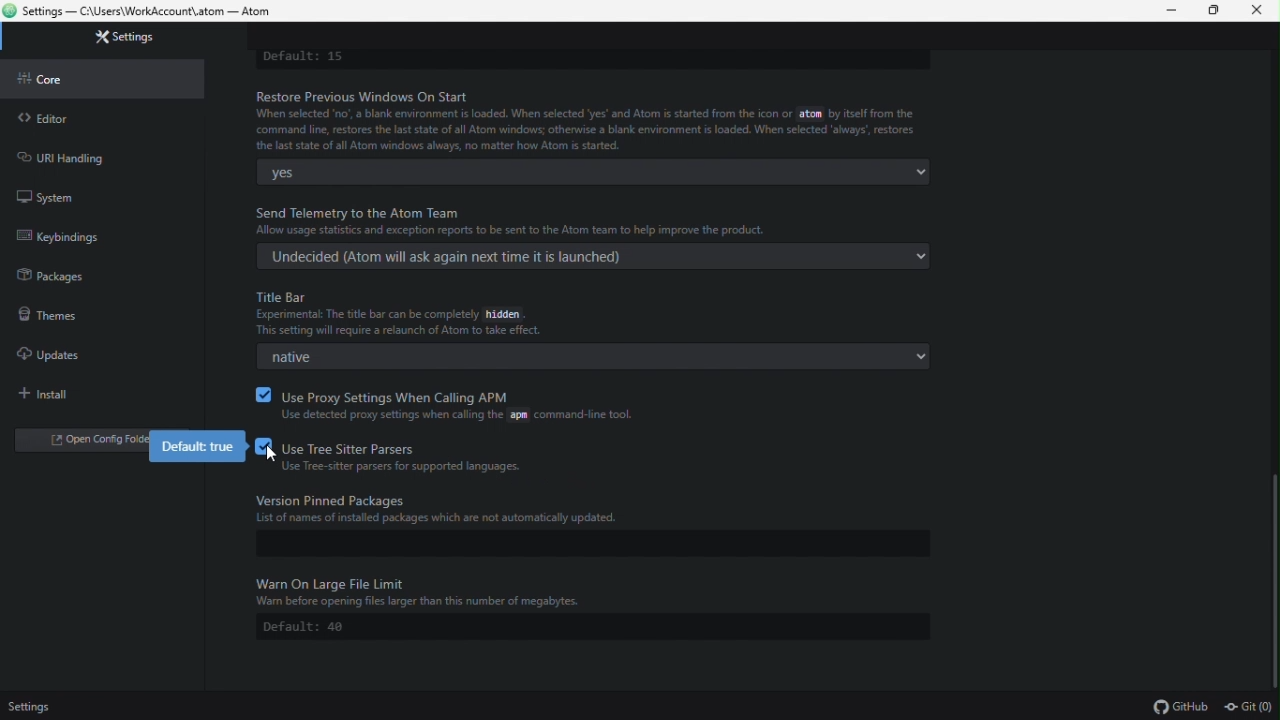 The width and height of the screenshot is (1280, 720). What do you see at coordinates (1184, 707) in the screenshot?
I see `GitHub` at bounding box center [1184, 707].